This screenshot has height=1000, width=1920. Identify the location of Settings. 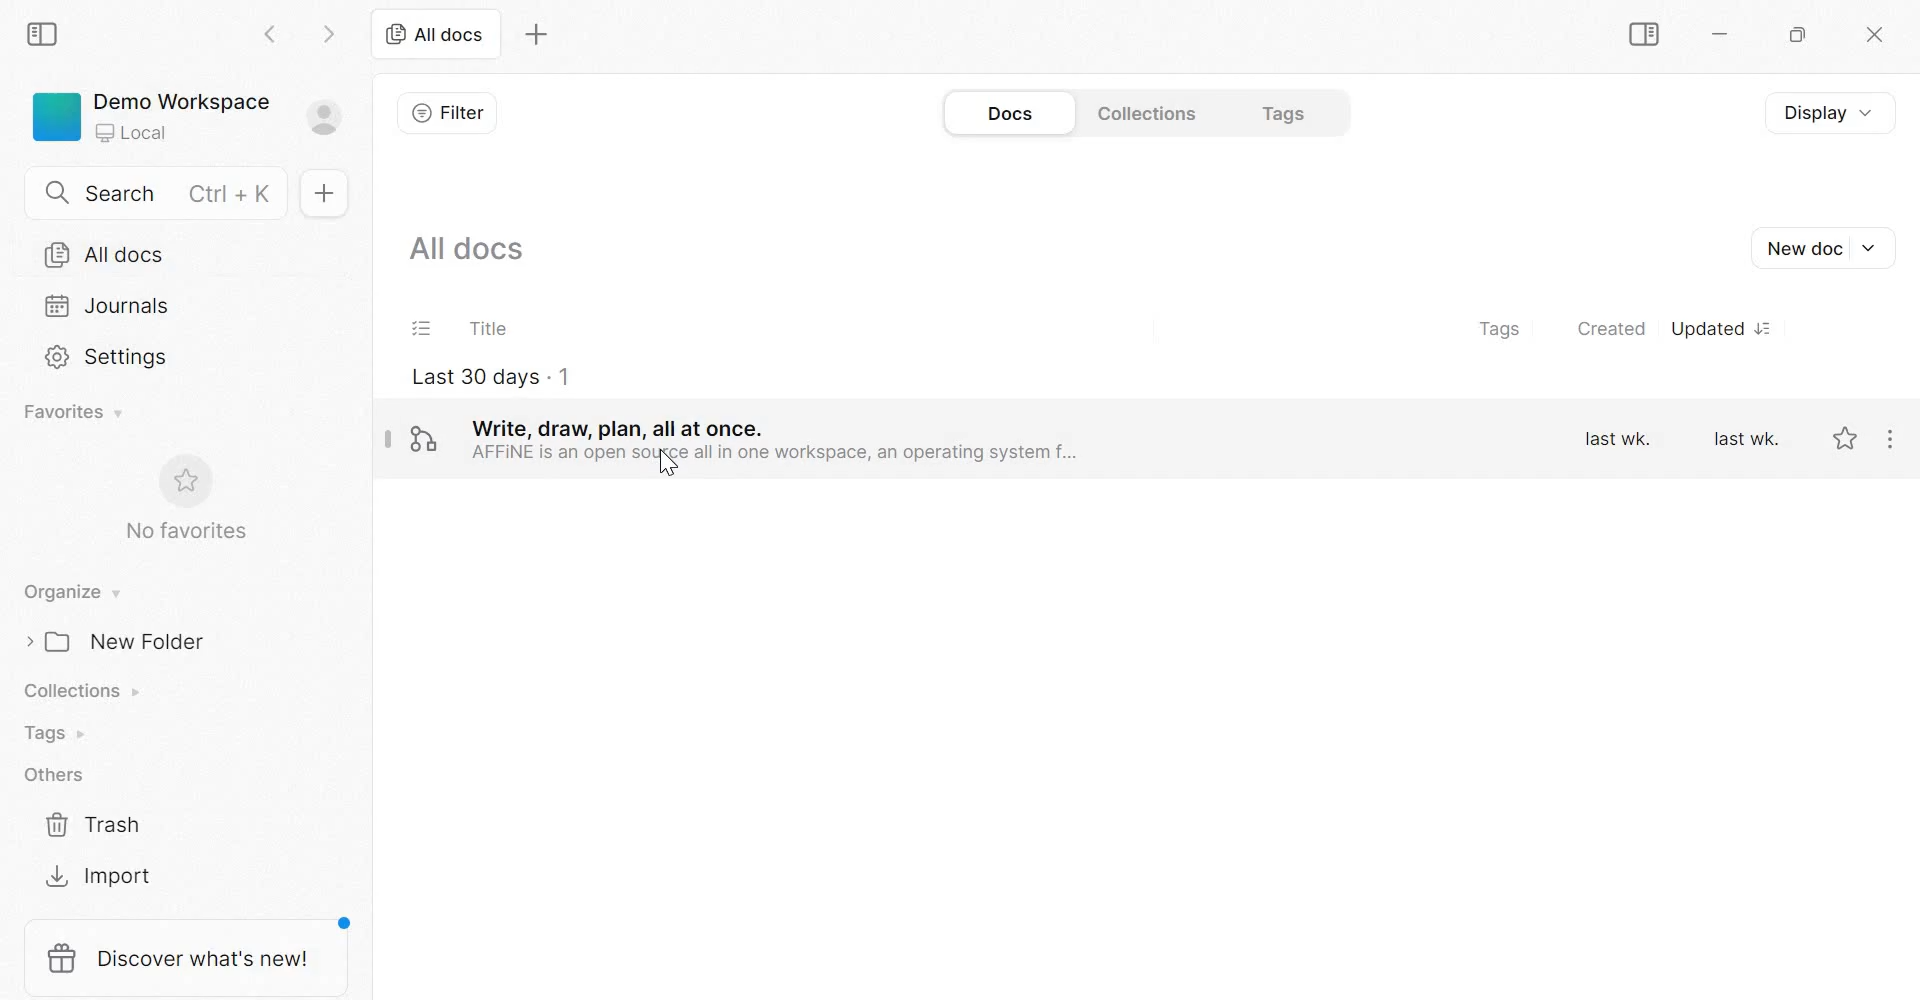
(105, 359).